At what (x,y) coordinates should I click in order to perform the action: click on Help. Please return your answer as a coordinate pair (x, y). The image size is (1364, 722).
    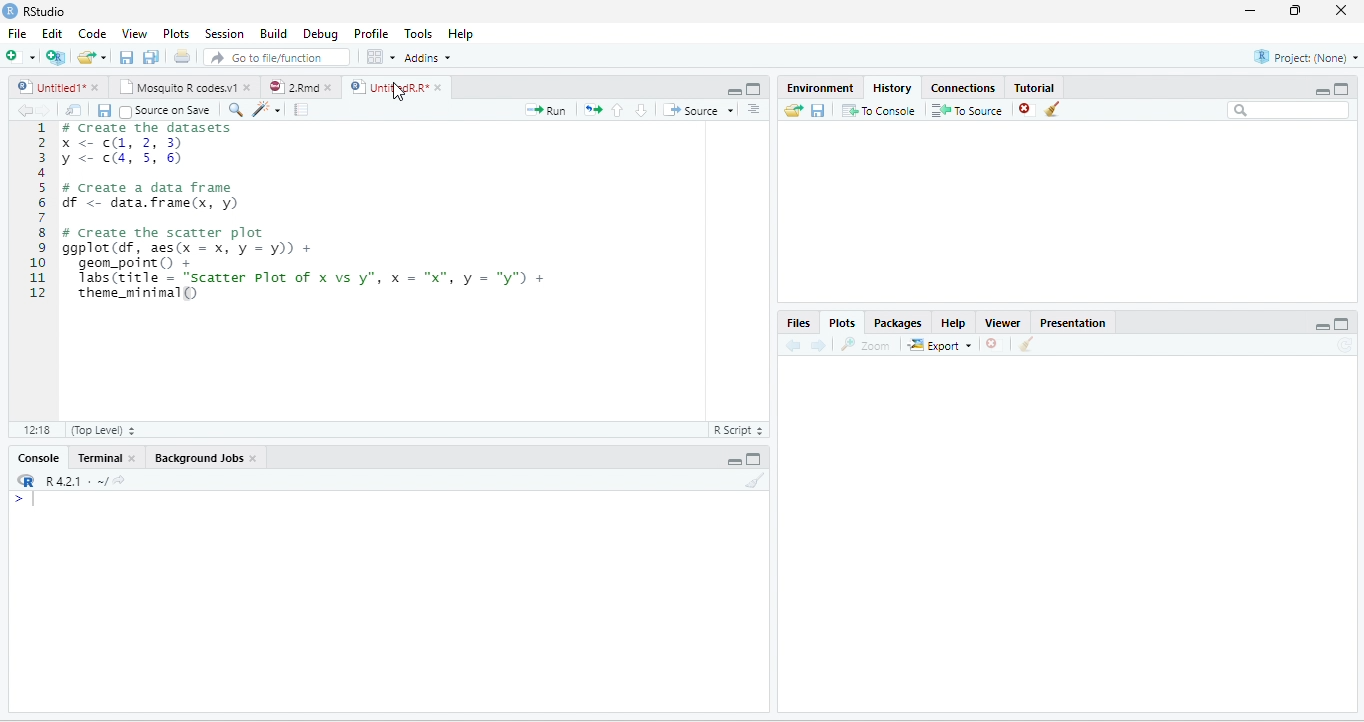
    Looking at the image, I should click on (953, 322).